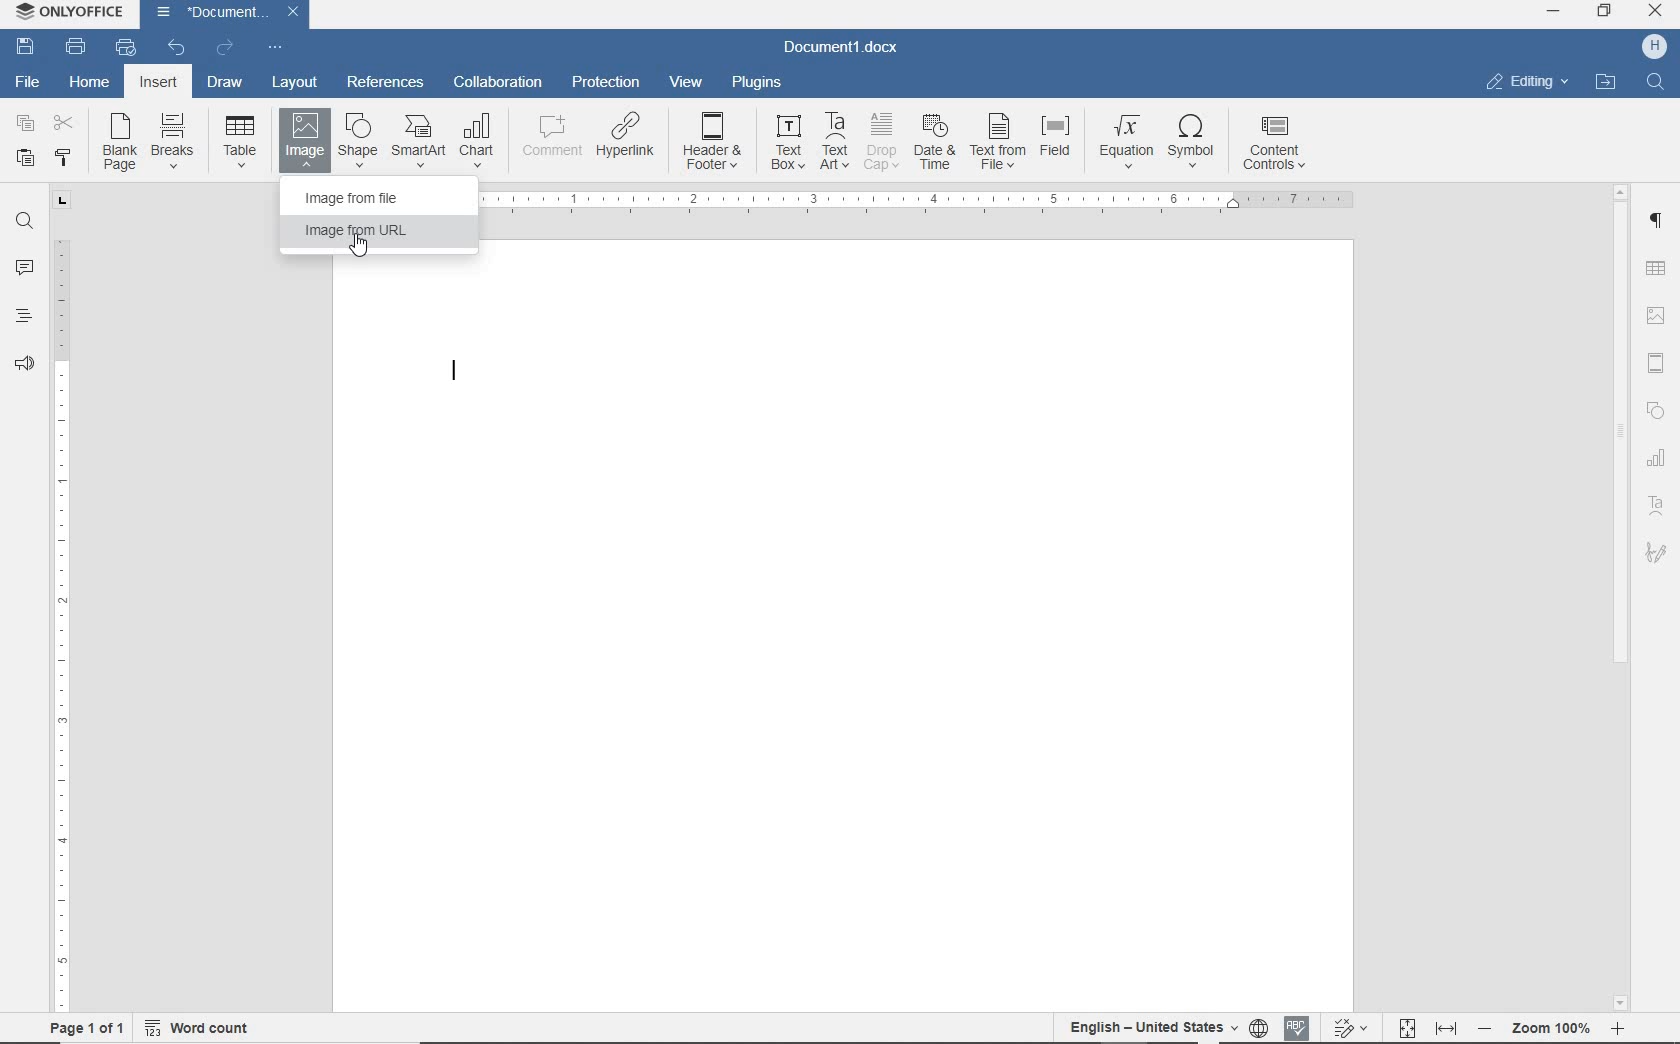  I want to click on breaks, so click(170, 144).